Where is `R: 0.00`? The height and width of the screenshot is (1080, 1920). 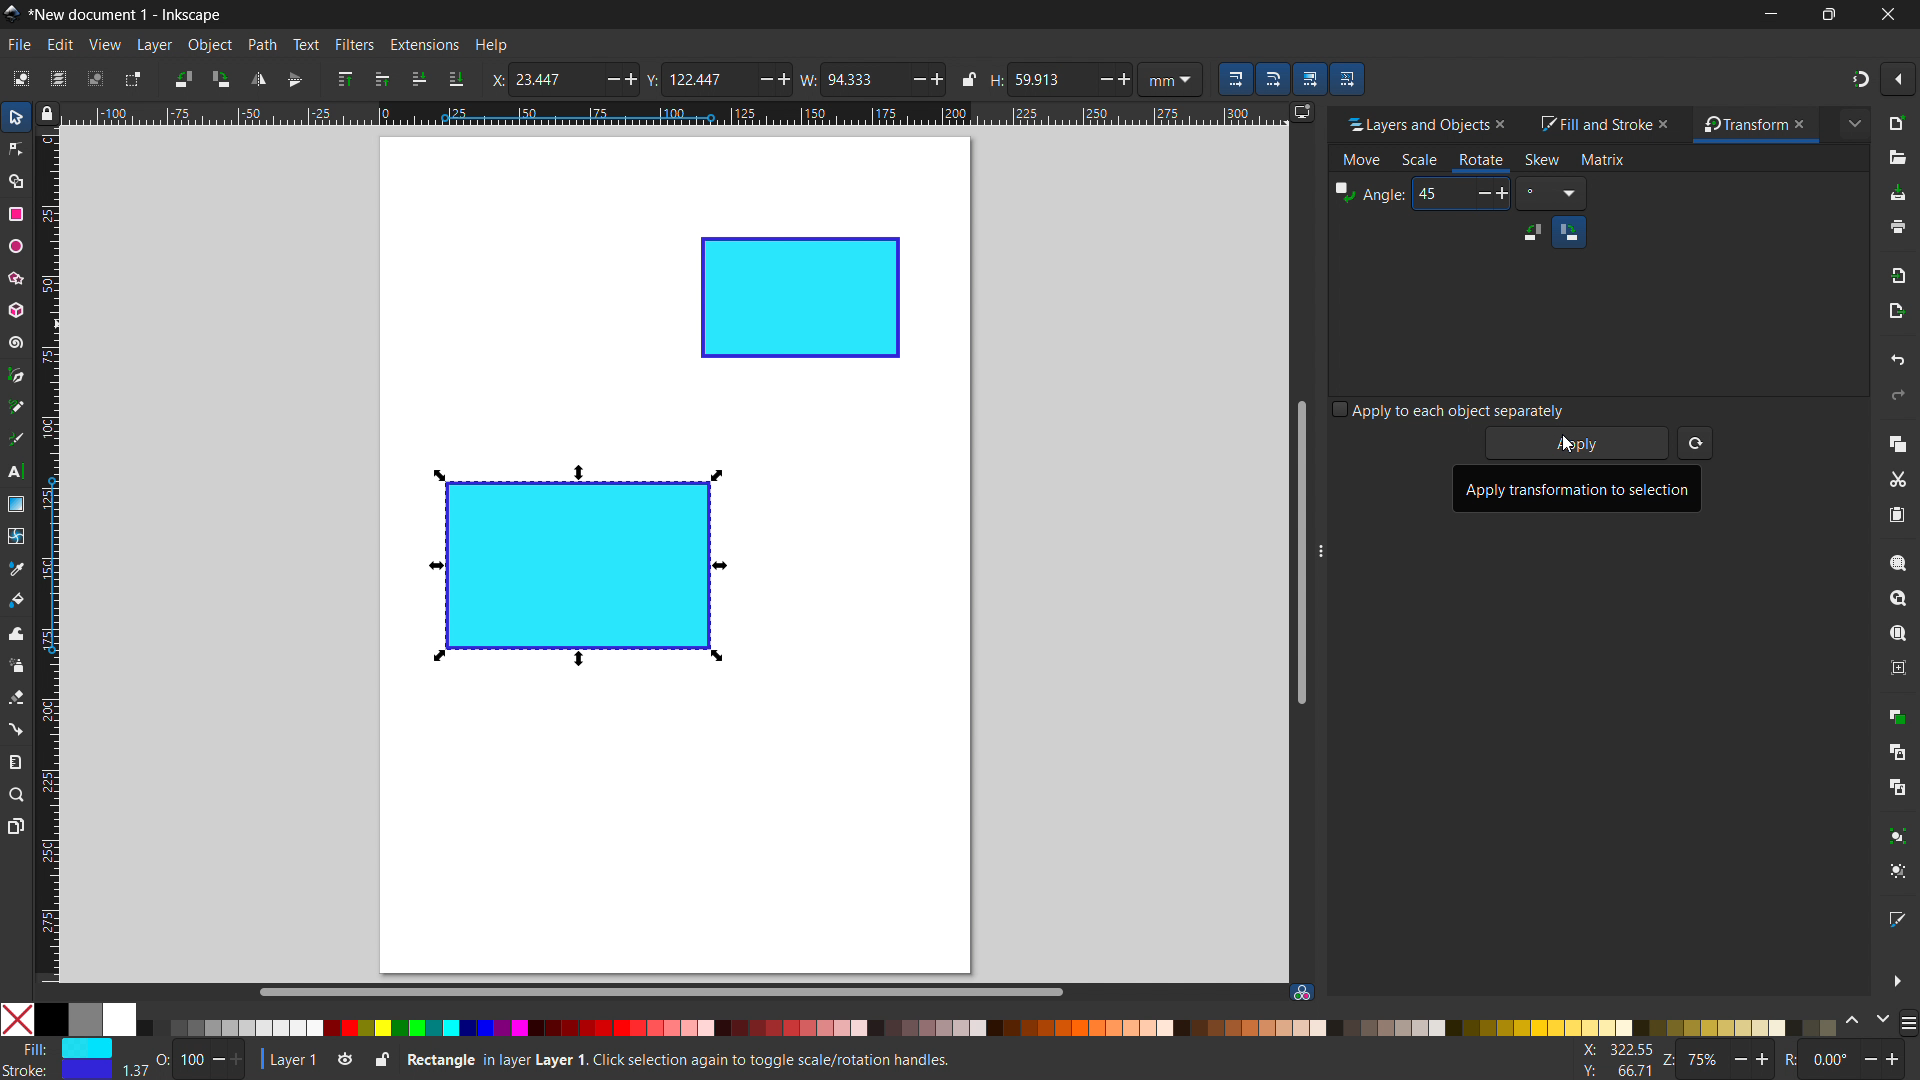 R: 0.00 is located at coordinates (1848, 1061).